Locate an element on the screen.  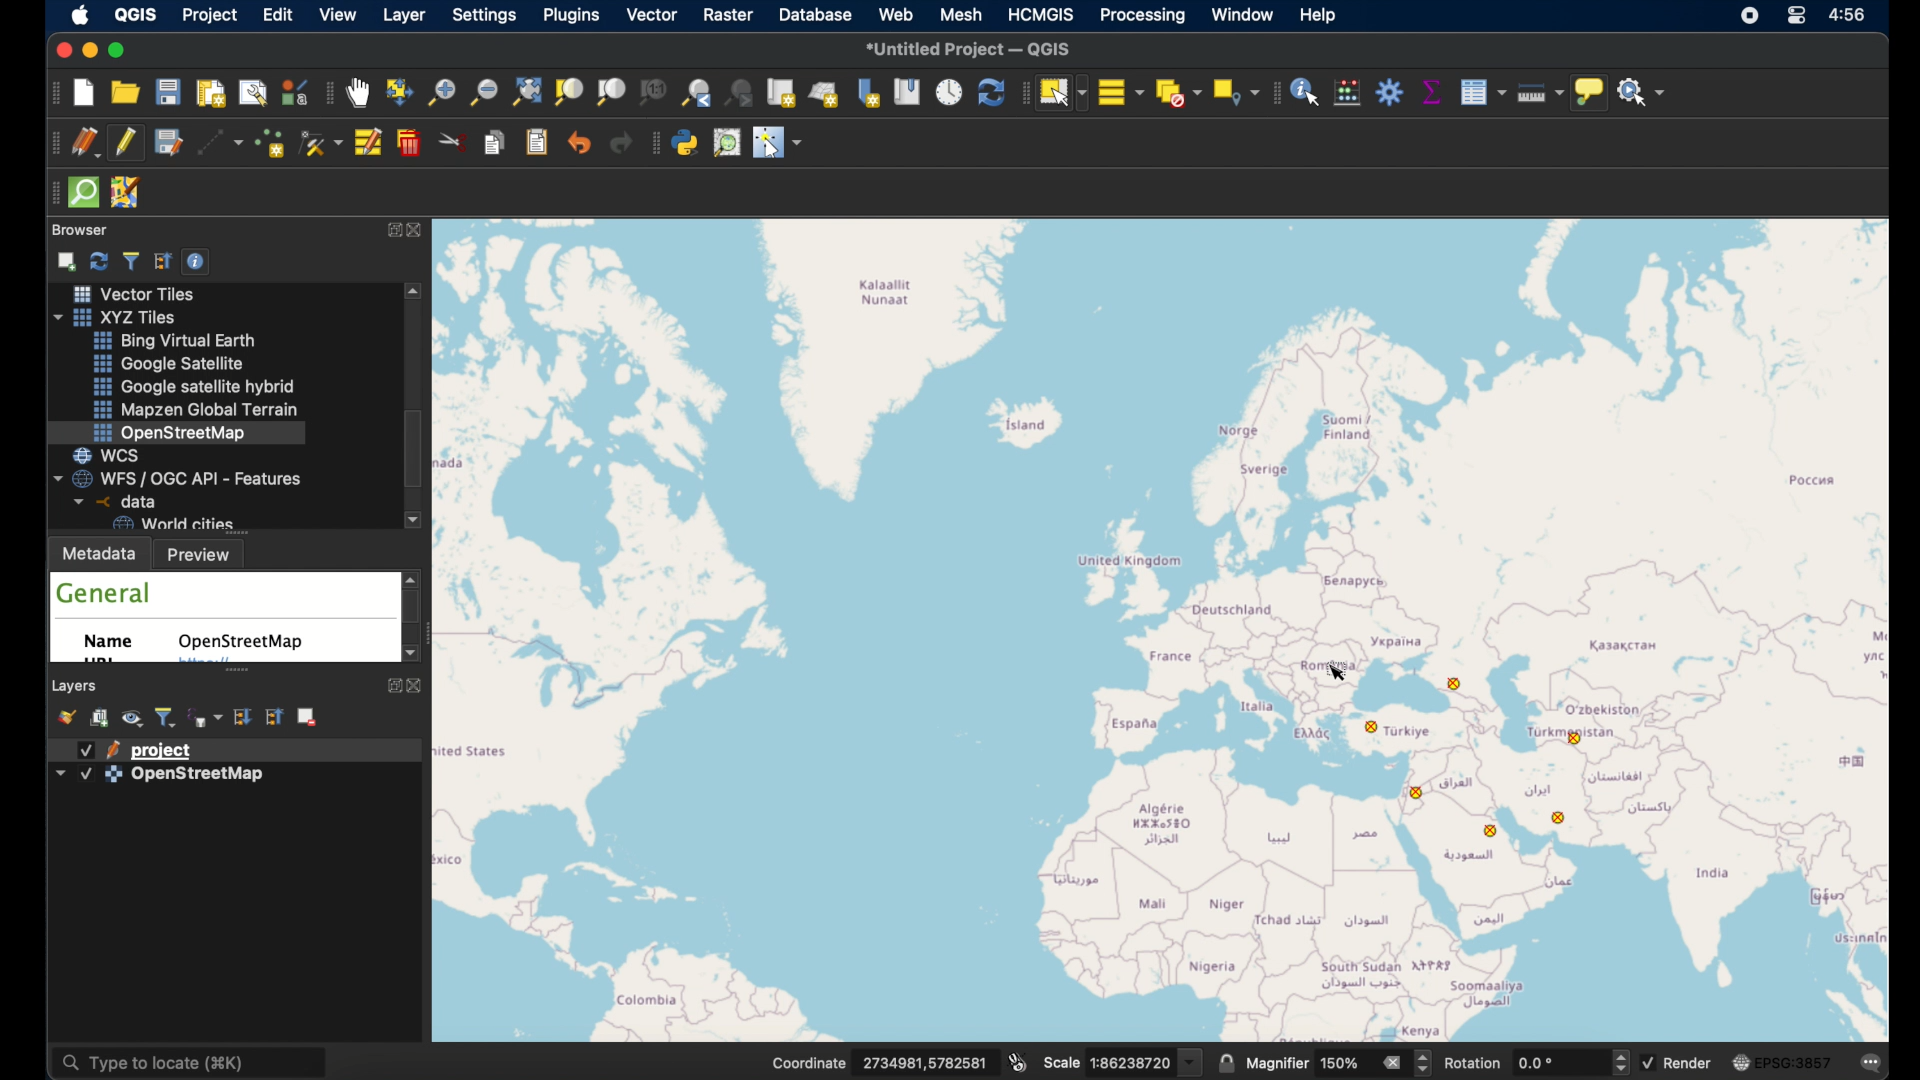
zoom in is located at coordinates (440, 98).